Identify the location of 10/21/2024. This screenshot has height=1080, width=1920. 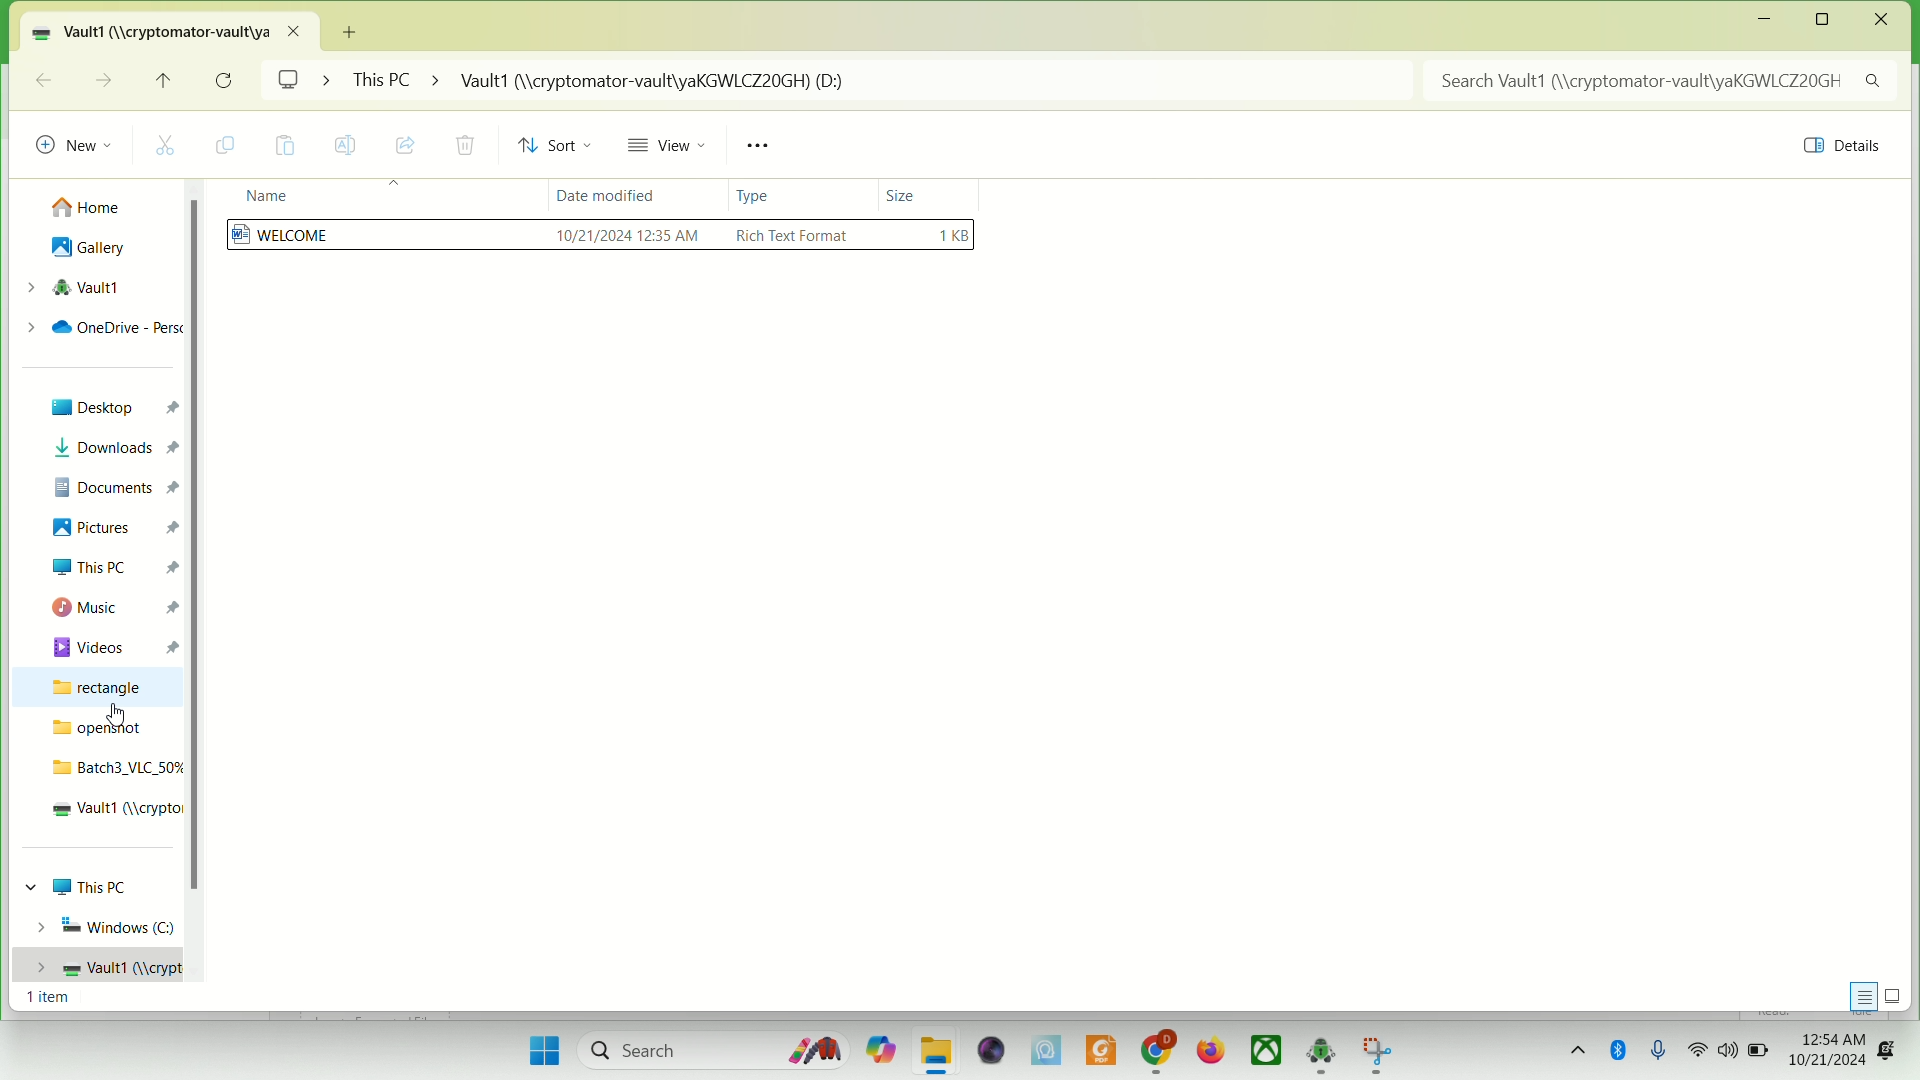
(1828, 1063).